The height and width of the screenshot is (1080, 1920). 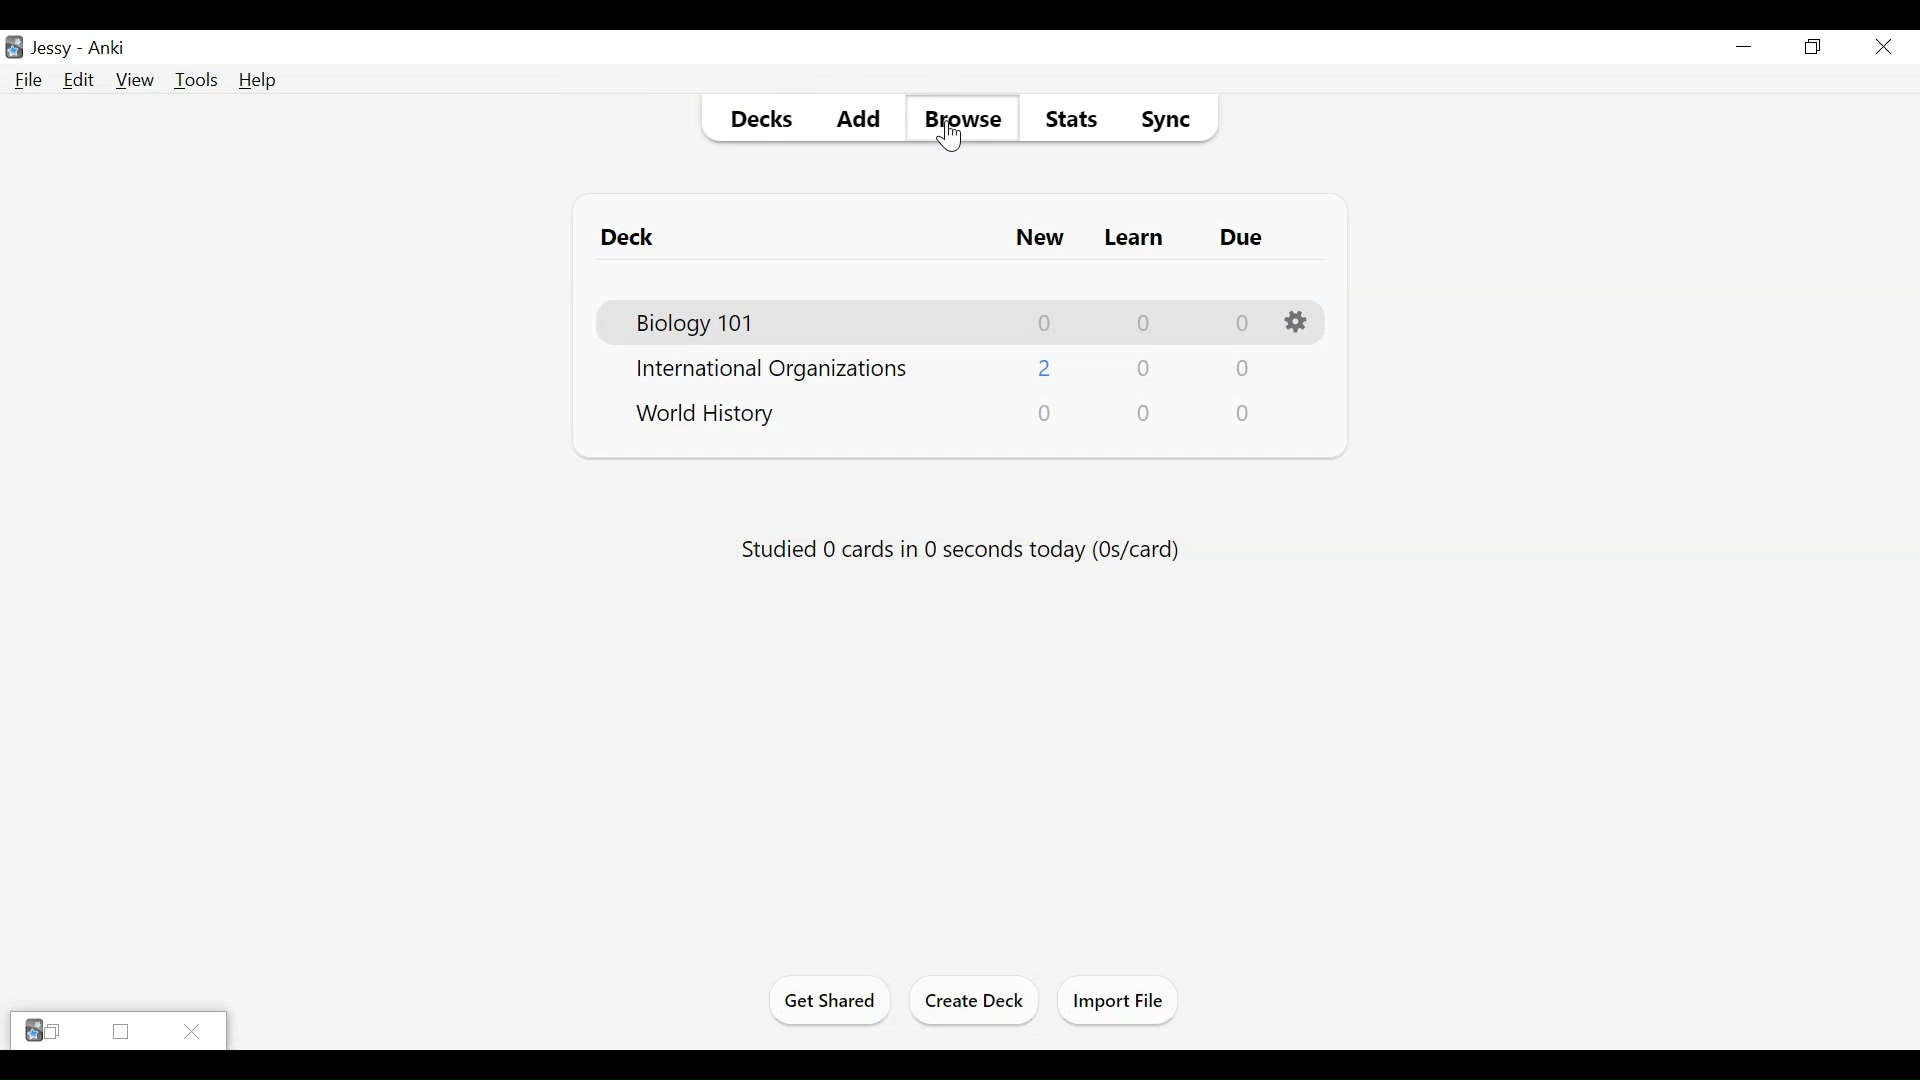 What do you see at coordinates (1040, 237) in the screenshot?
I see `New Card ` at bounding box center [1040, 237].